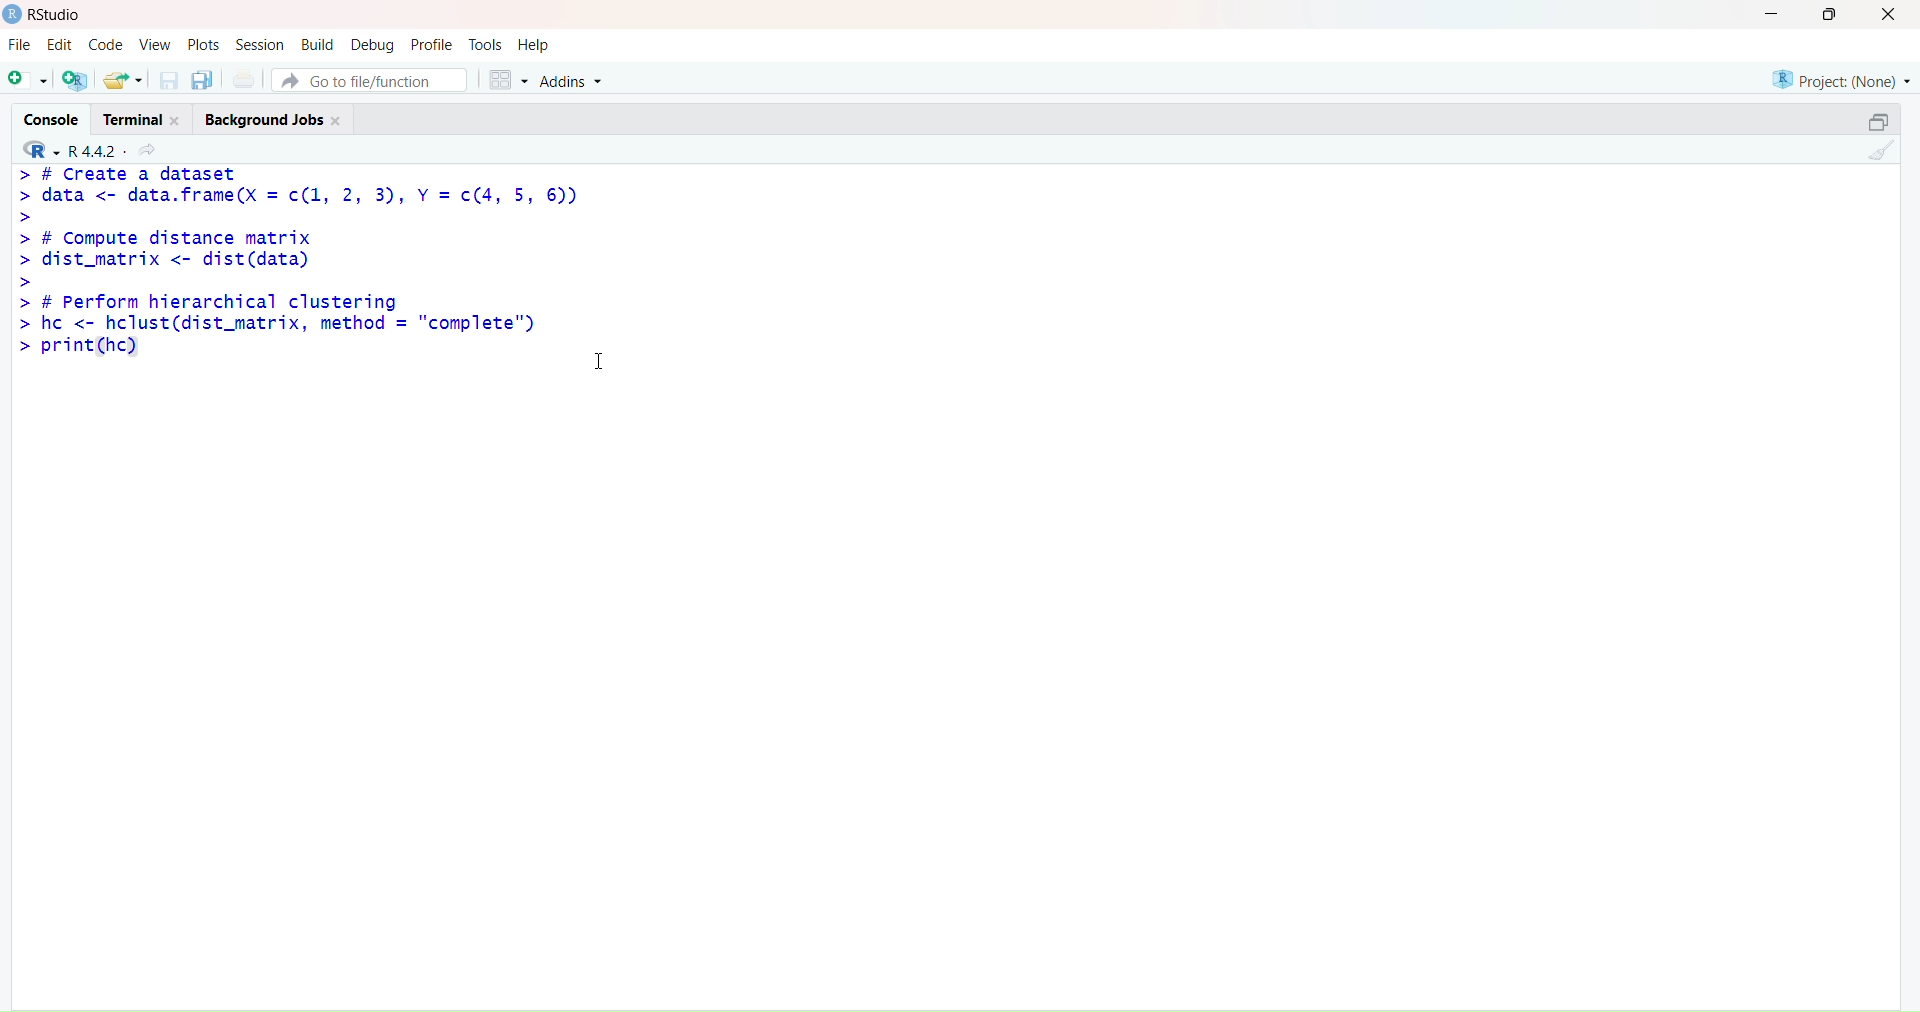 This screenshot has height=1012, width=1920. I want to click on Save all open documents (Ctrl + Alt + S), so click(249, 76).